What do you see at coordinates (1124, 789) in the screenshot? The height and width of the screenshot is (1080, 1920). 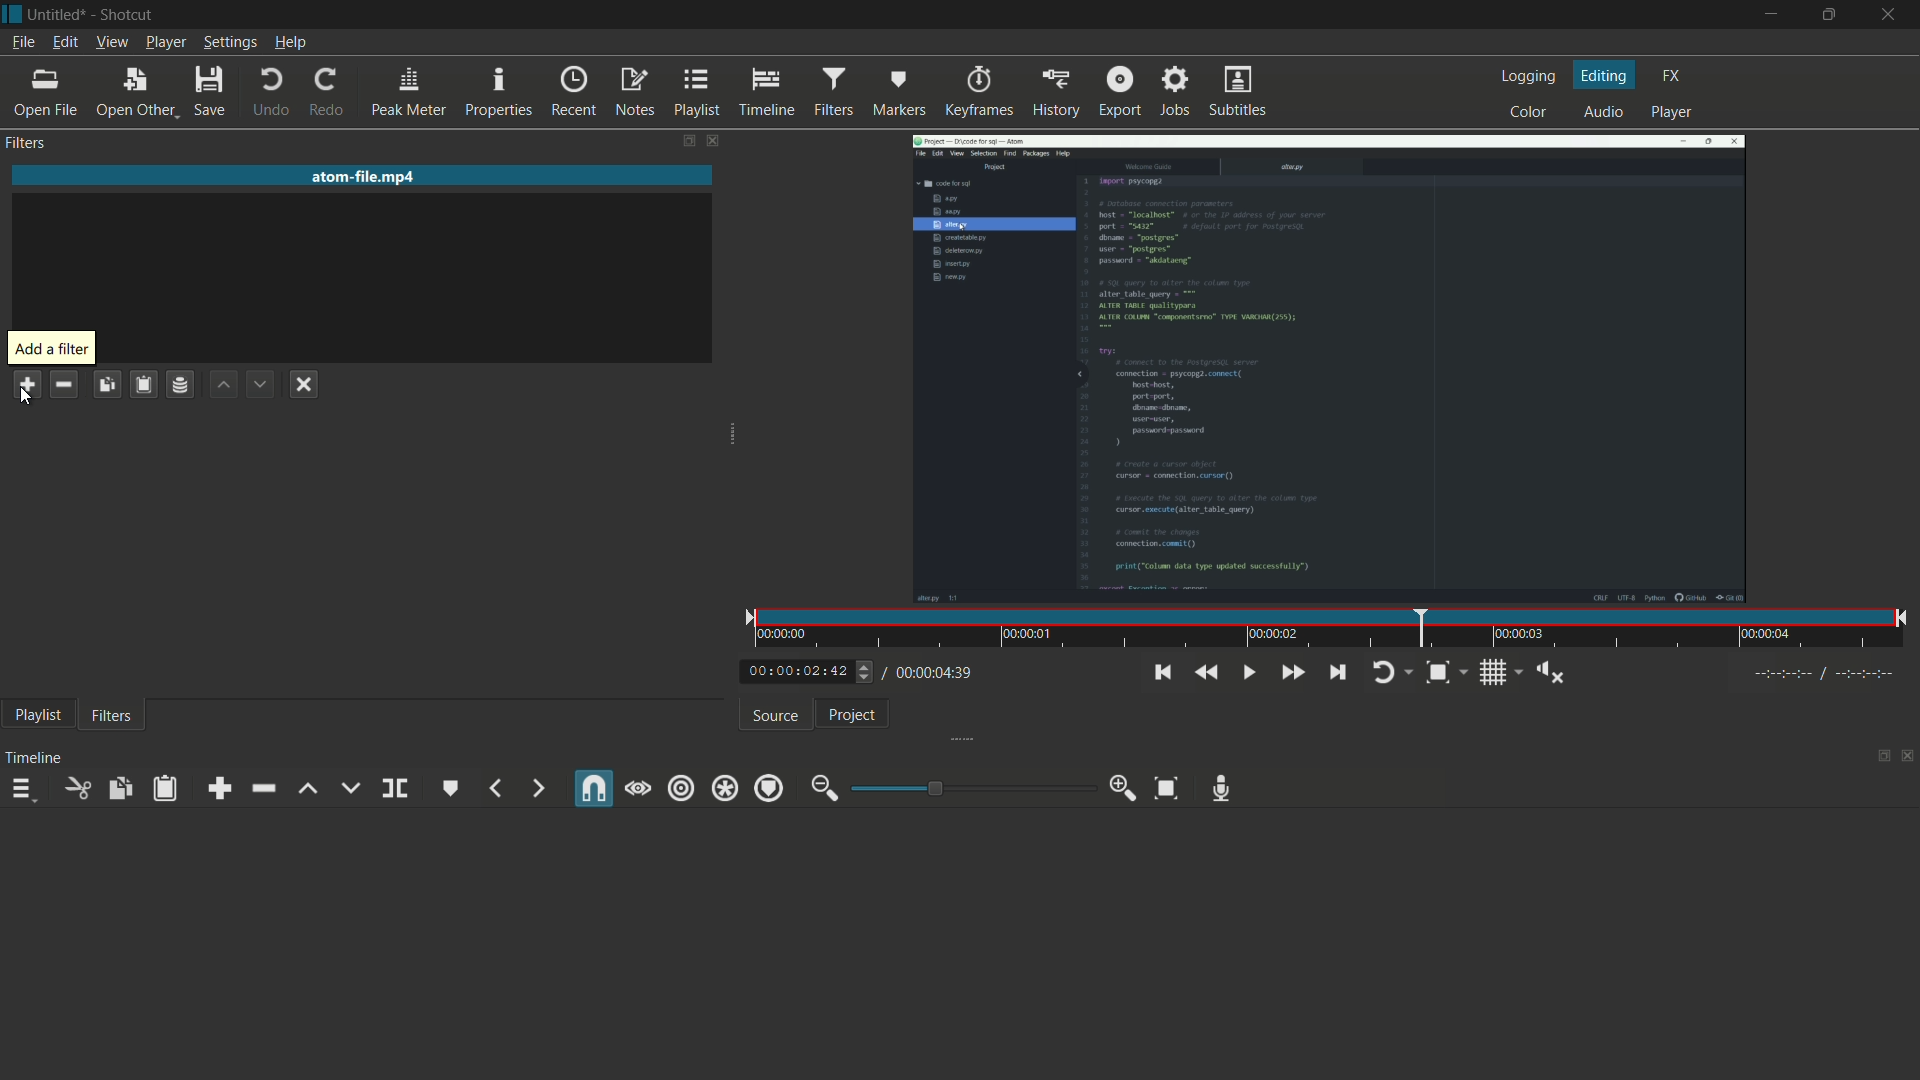 I see `zoom in` at bounding box center [1124, 789].